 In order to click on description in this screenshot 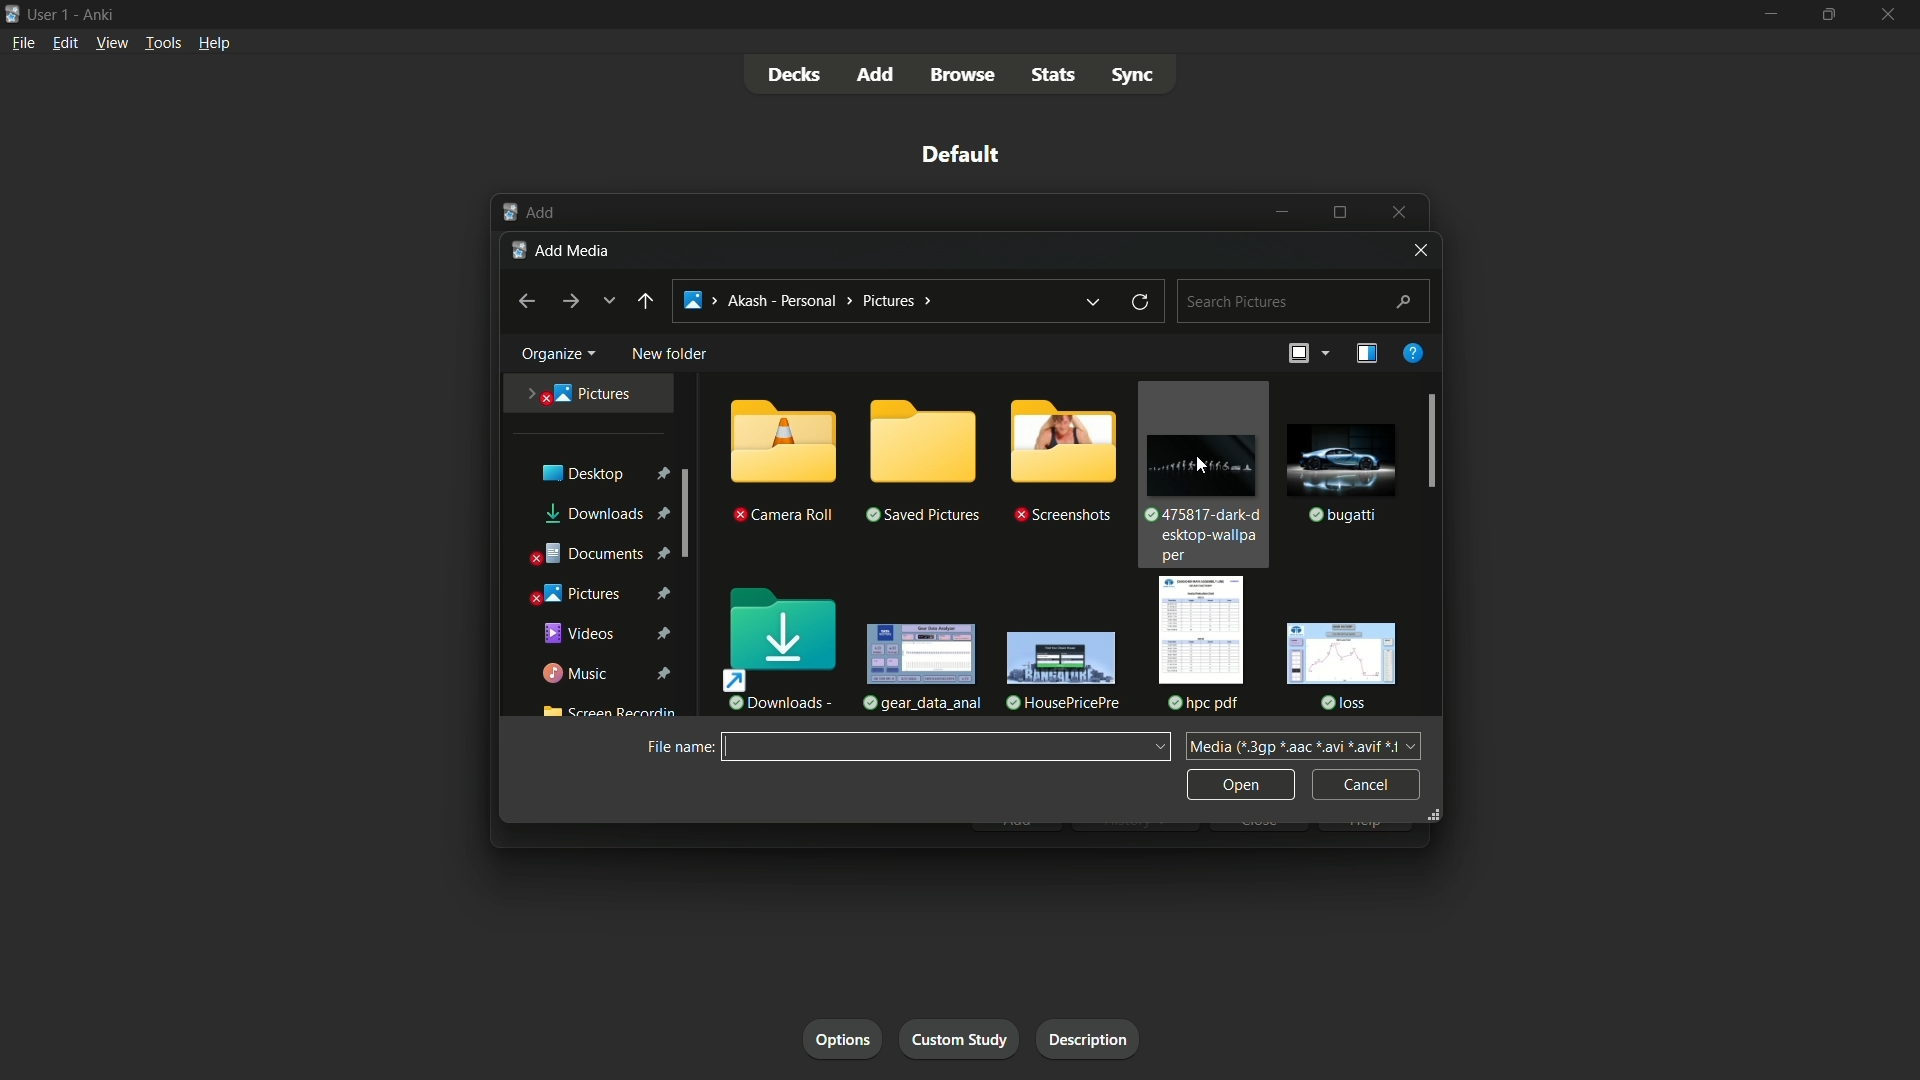, I will do `click(1084, 1036)`.